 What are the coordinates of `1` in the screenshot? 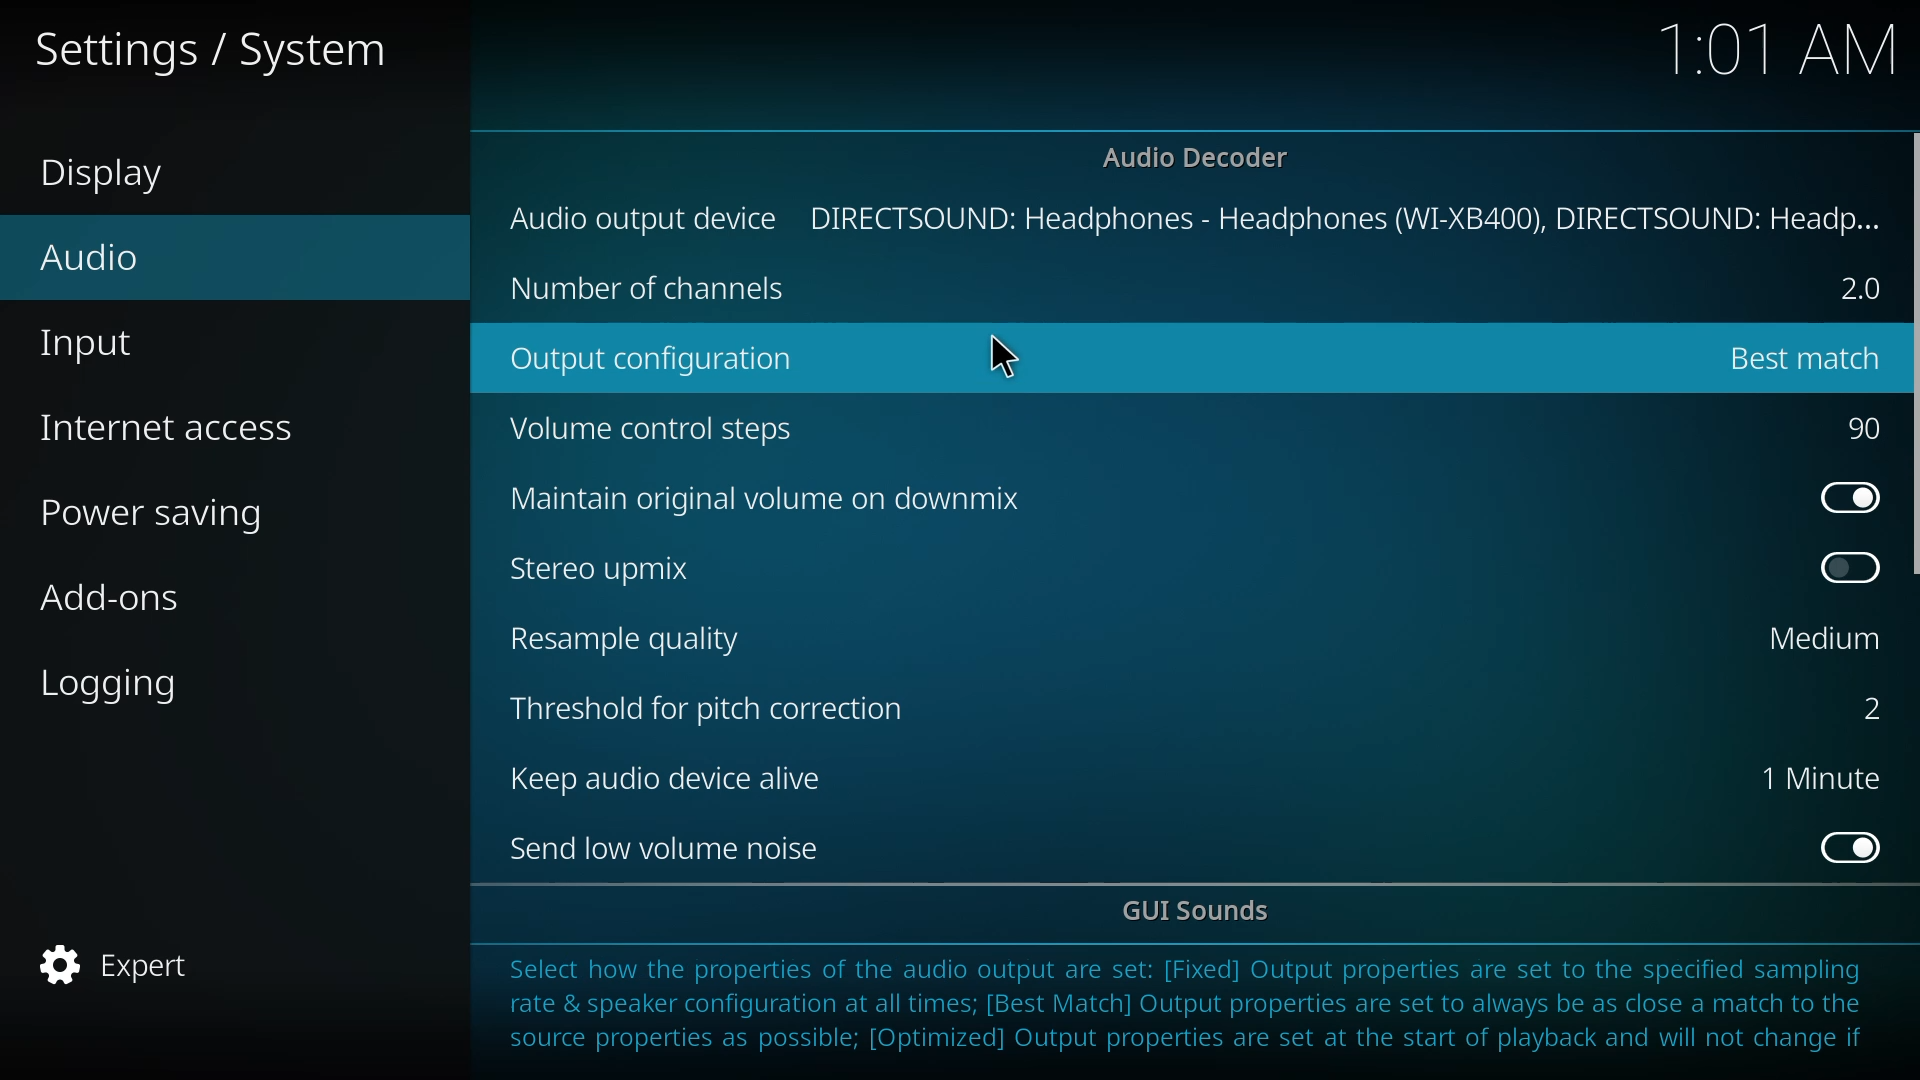 It's located at (1814, 777).